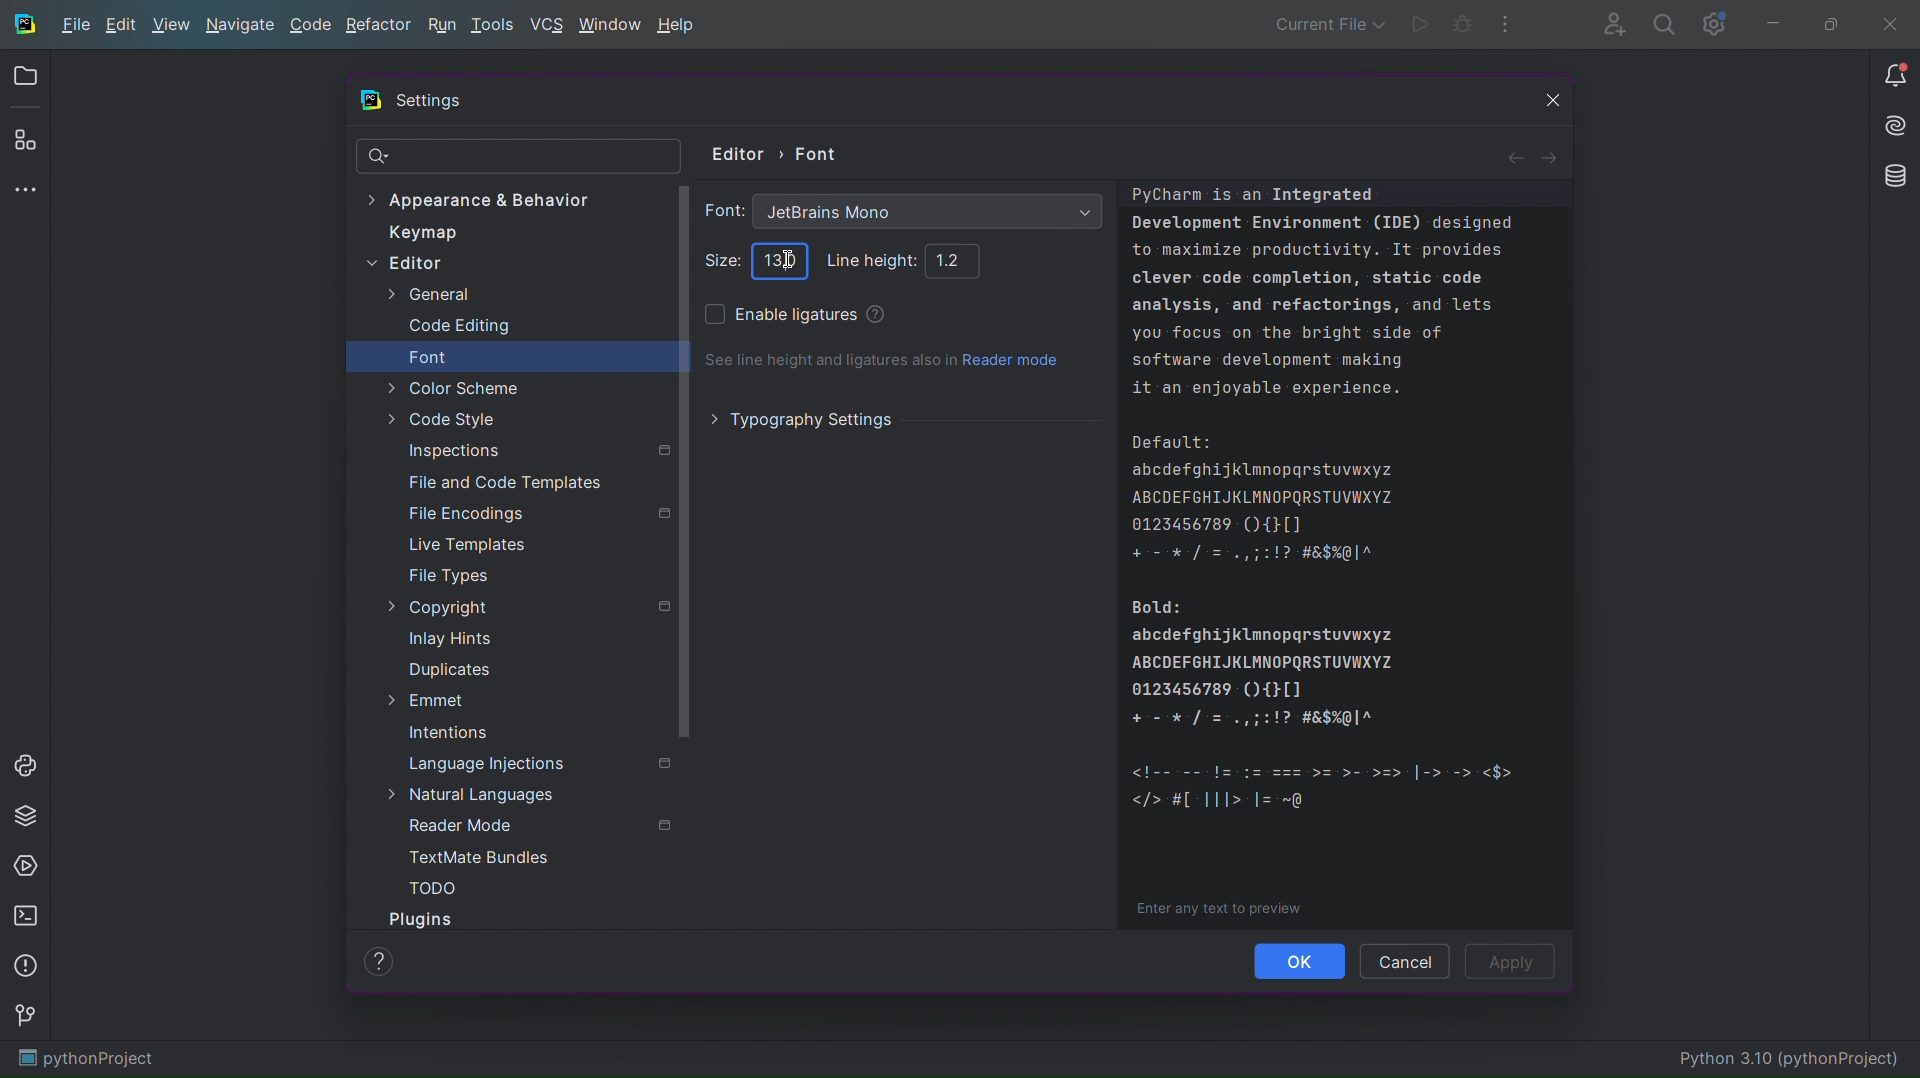  What do you see at coordinates (1506, 25) in the screenshot?
I see `More` at bounding box center [1506, 25].